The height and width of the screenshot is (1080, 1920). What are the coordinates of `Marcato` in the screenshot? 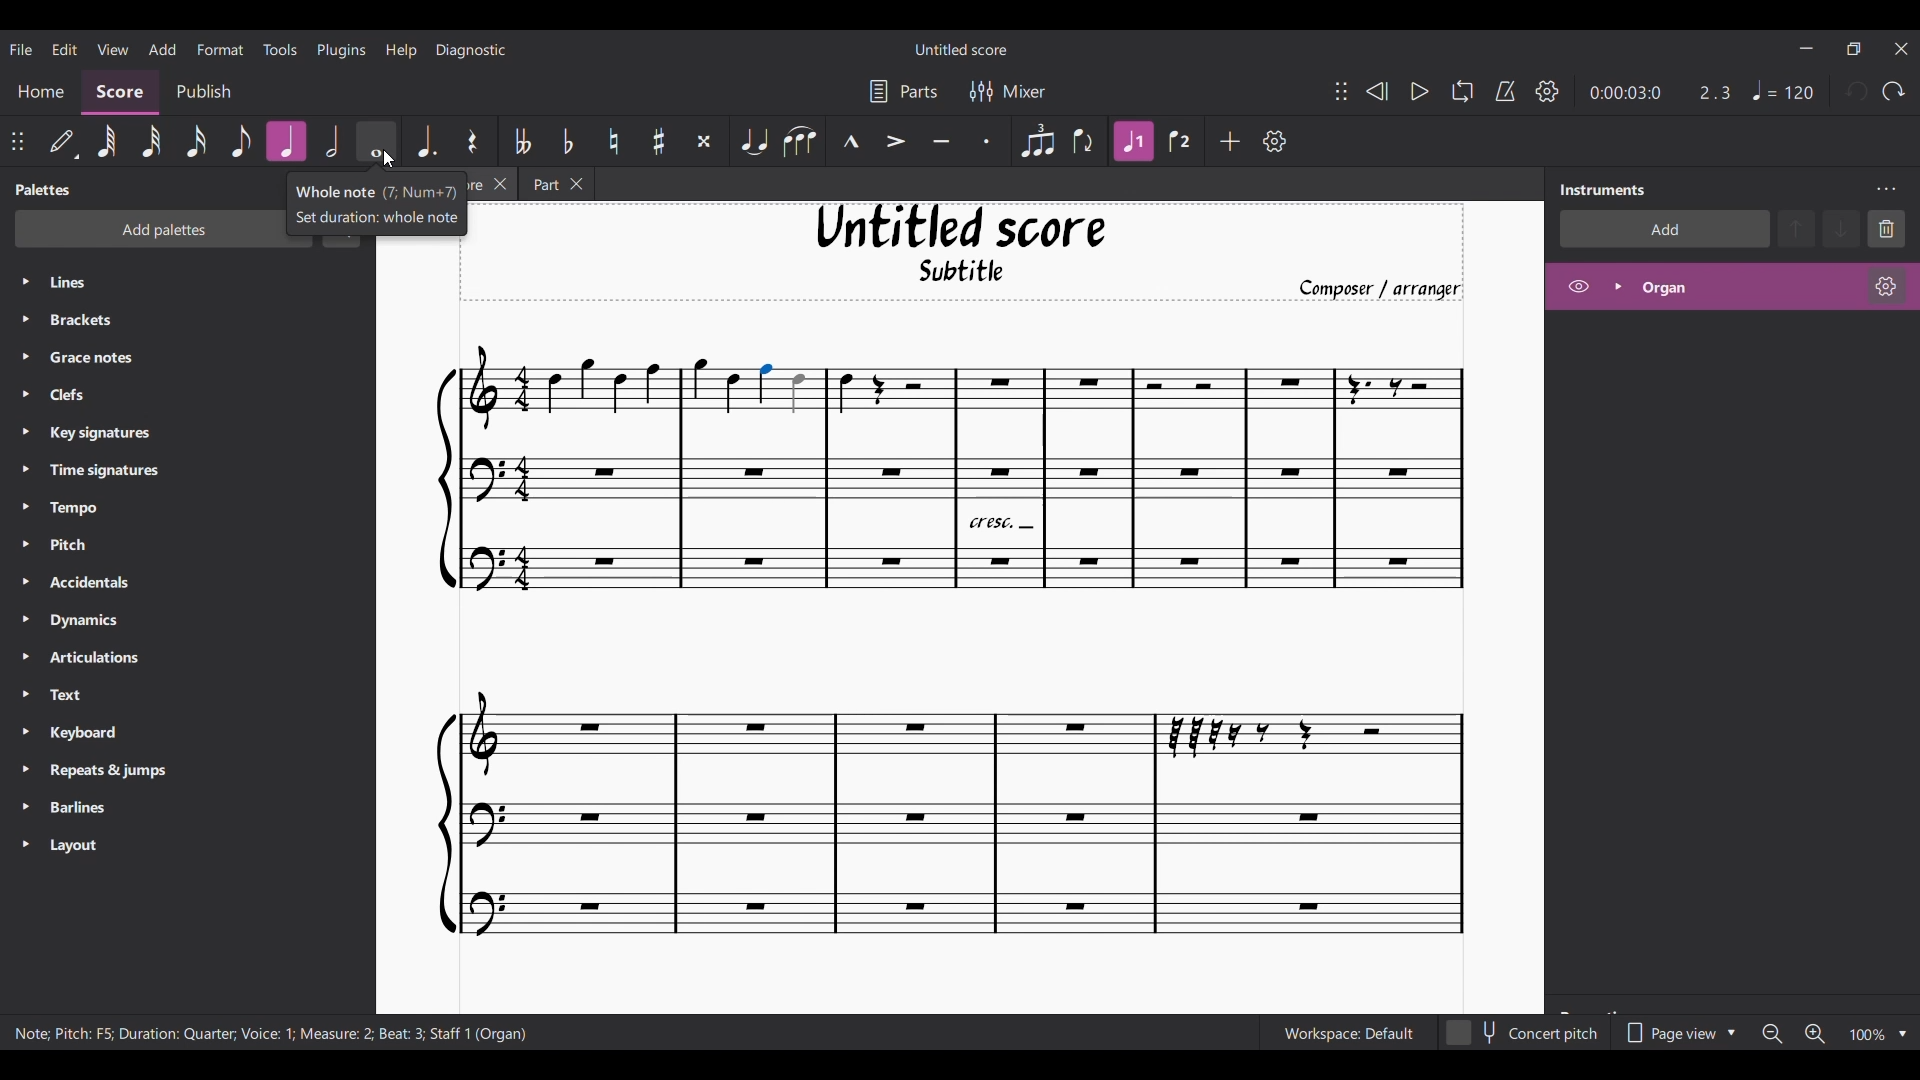 It's located at (851, 141).